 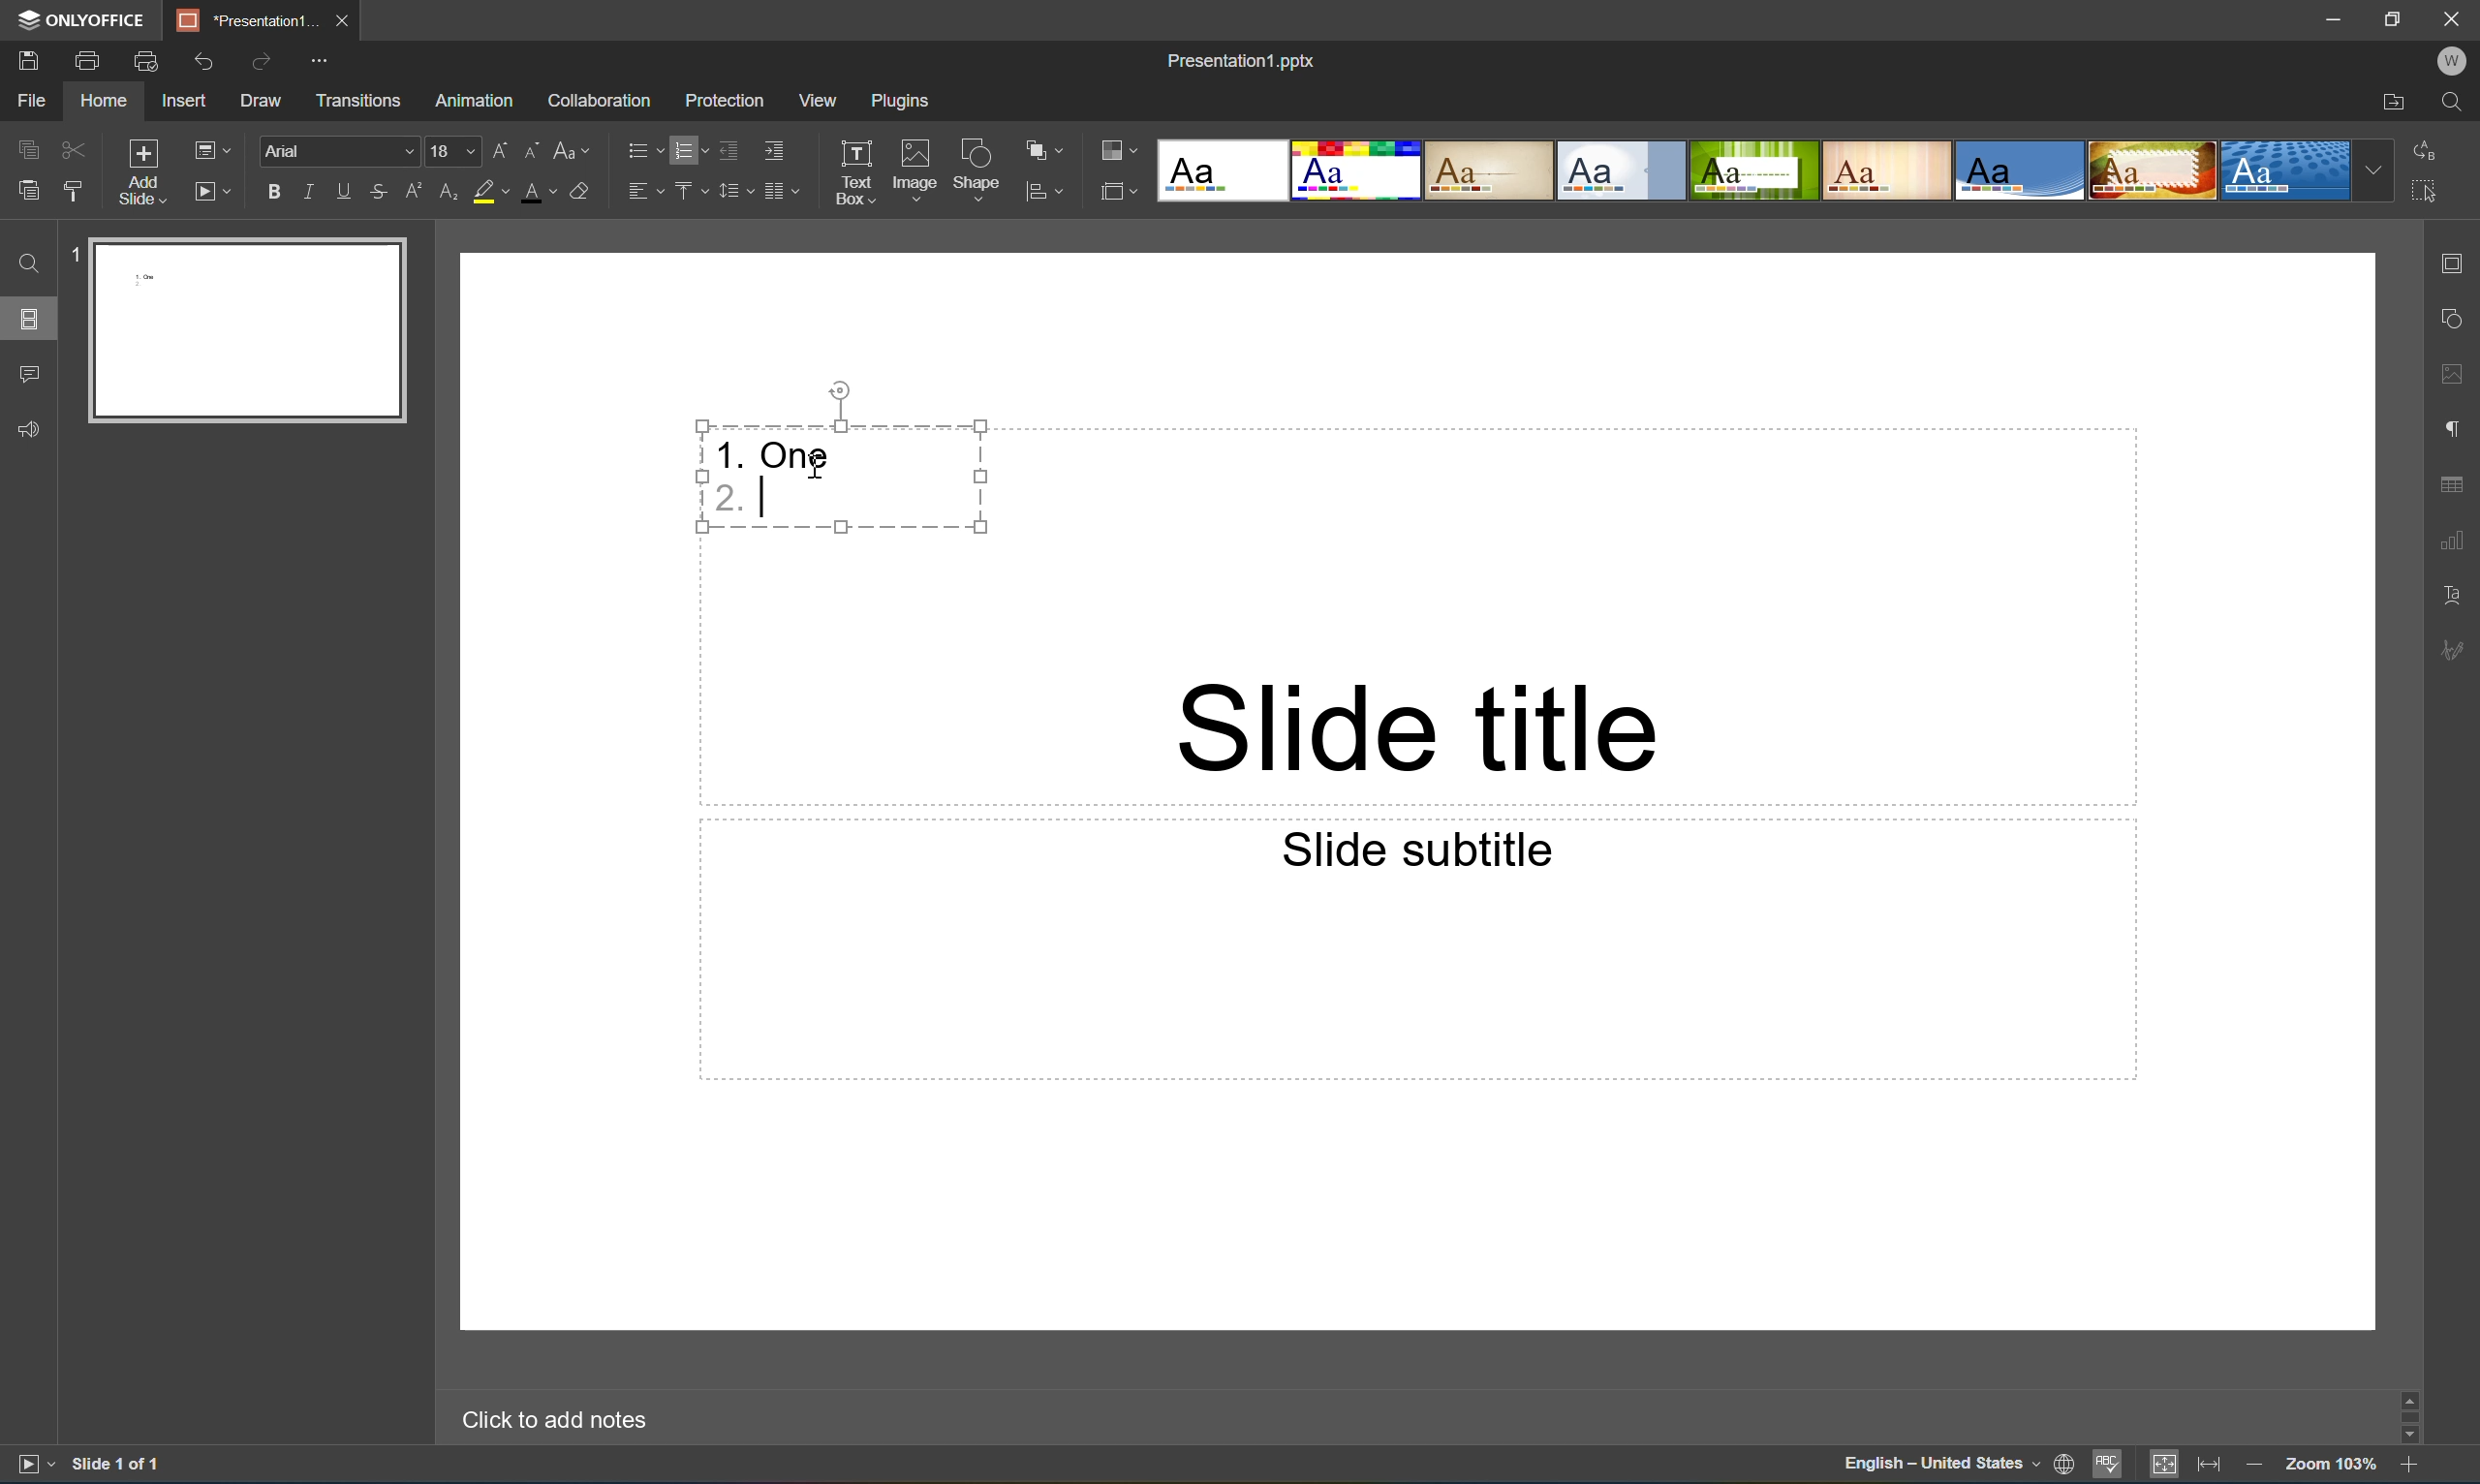 I want to click on Welcome, so click(x=2454, y=60).